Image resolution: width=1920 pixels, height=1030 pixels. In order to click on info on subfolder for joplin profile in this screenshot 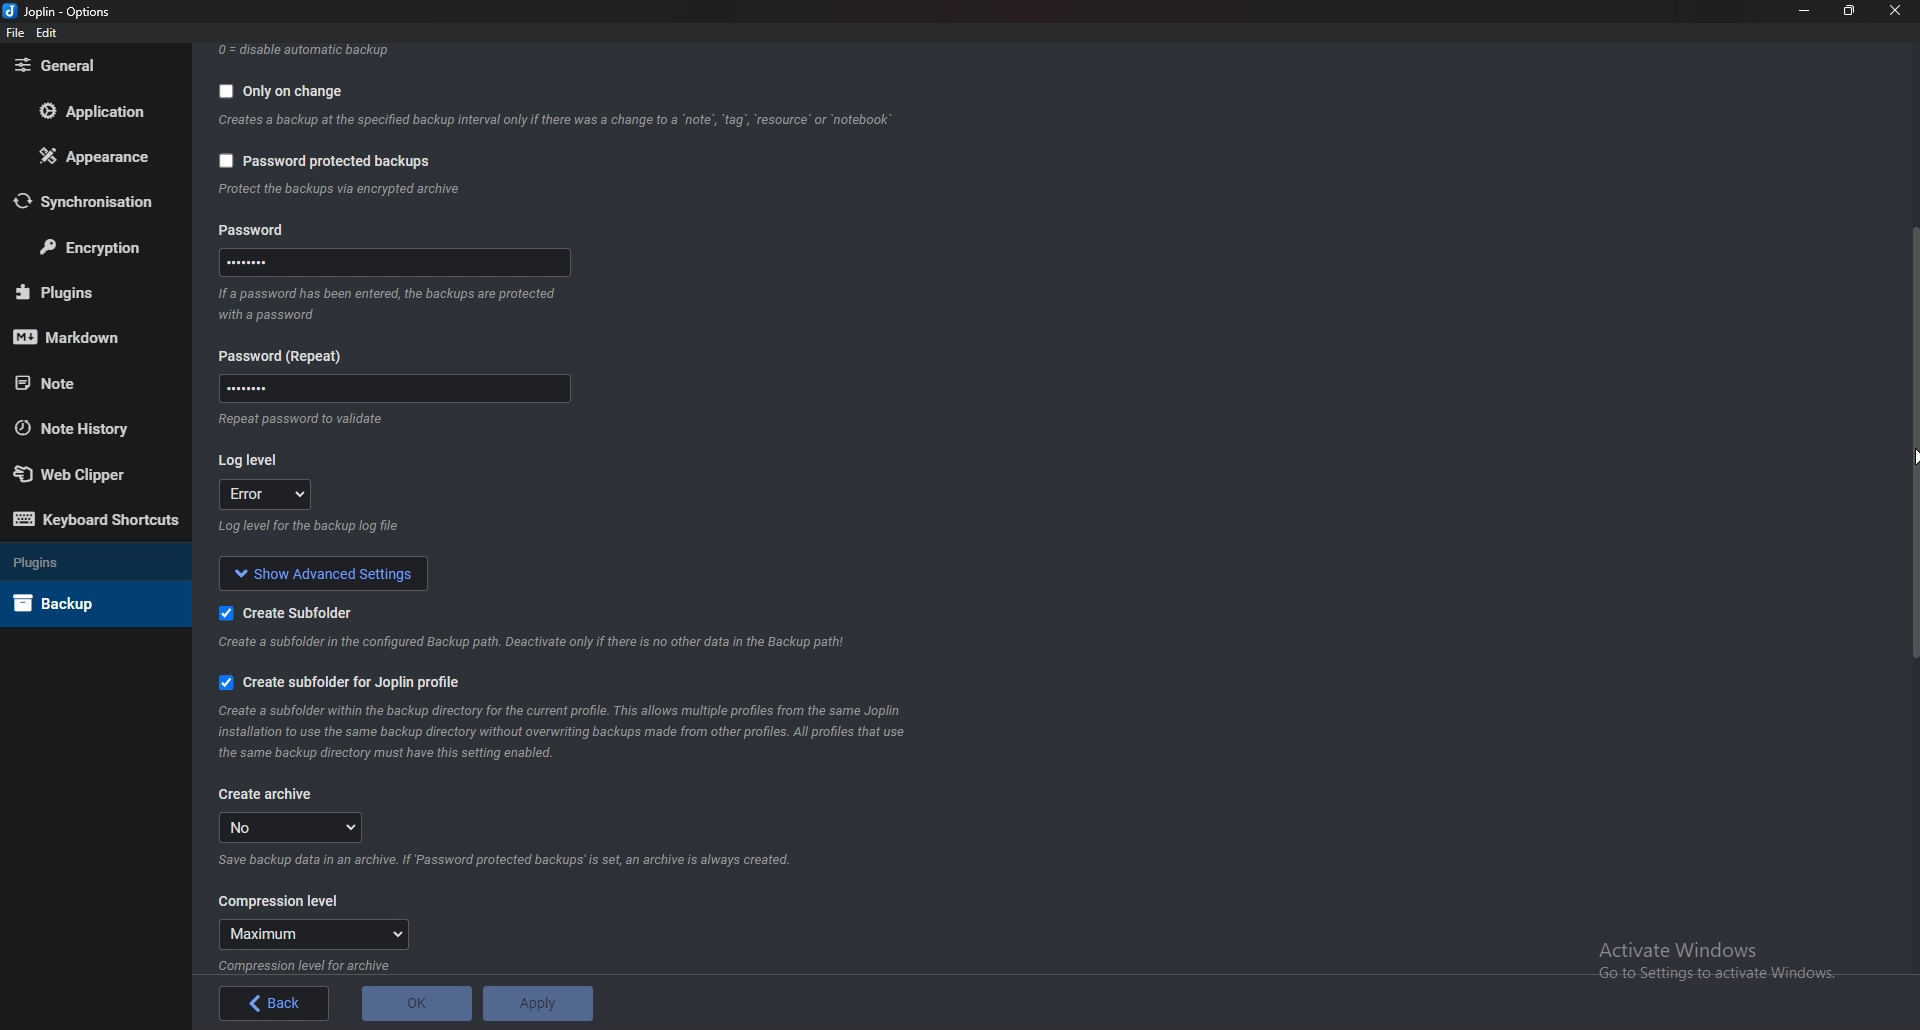, I will do `click(577, 730)`.